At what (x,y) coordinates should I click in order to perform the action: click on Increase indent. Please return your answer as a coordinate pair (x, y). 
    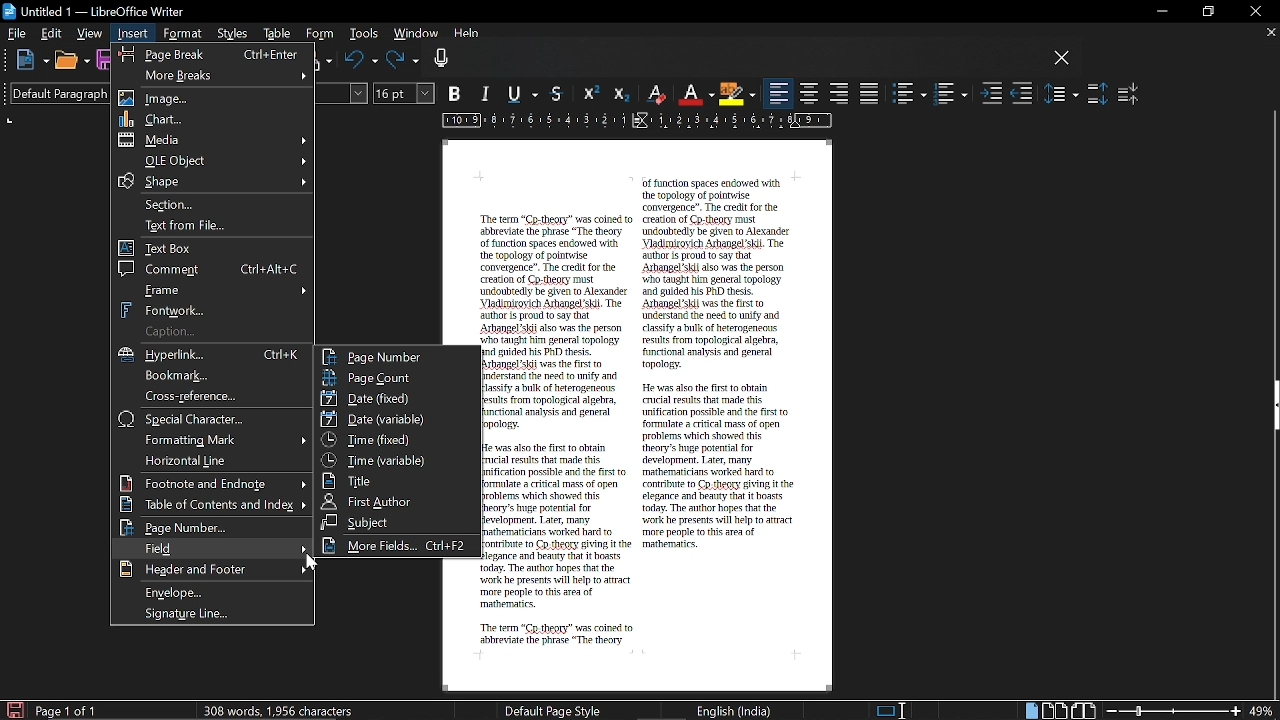
    Looking at the image, I should click on (992, 95).